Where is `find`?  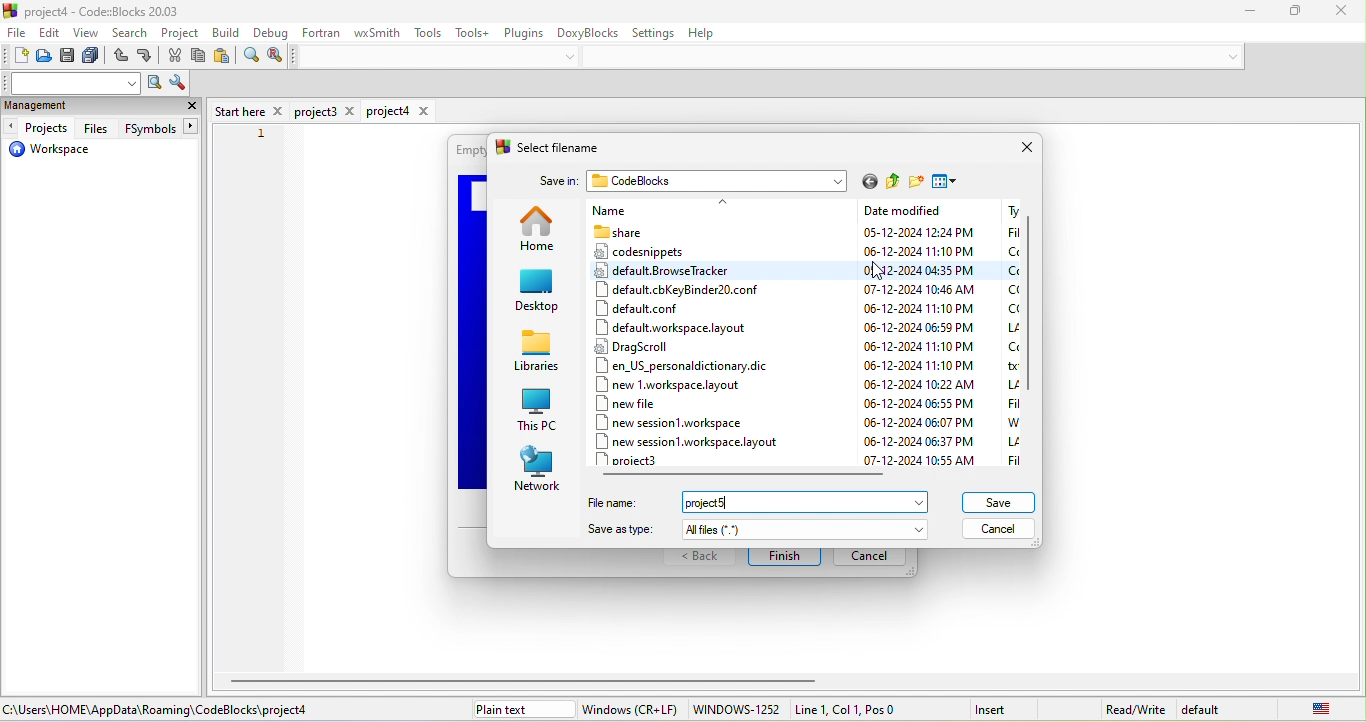 find is located at coordinates (250, 58).